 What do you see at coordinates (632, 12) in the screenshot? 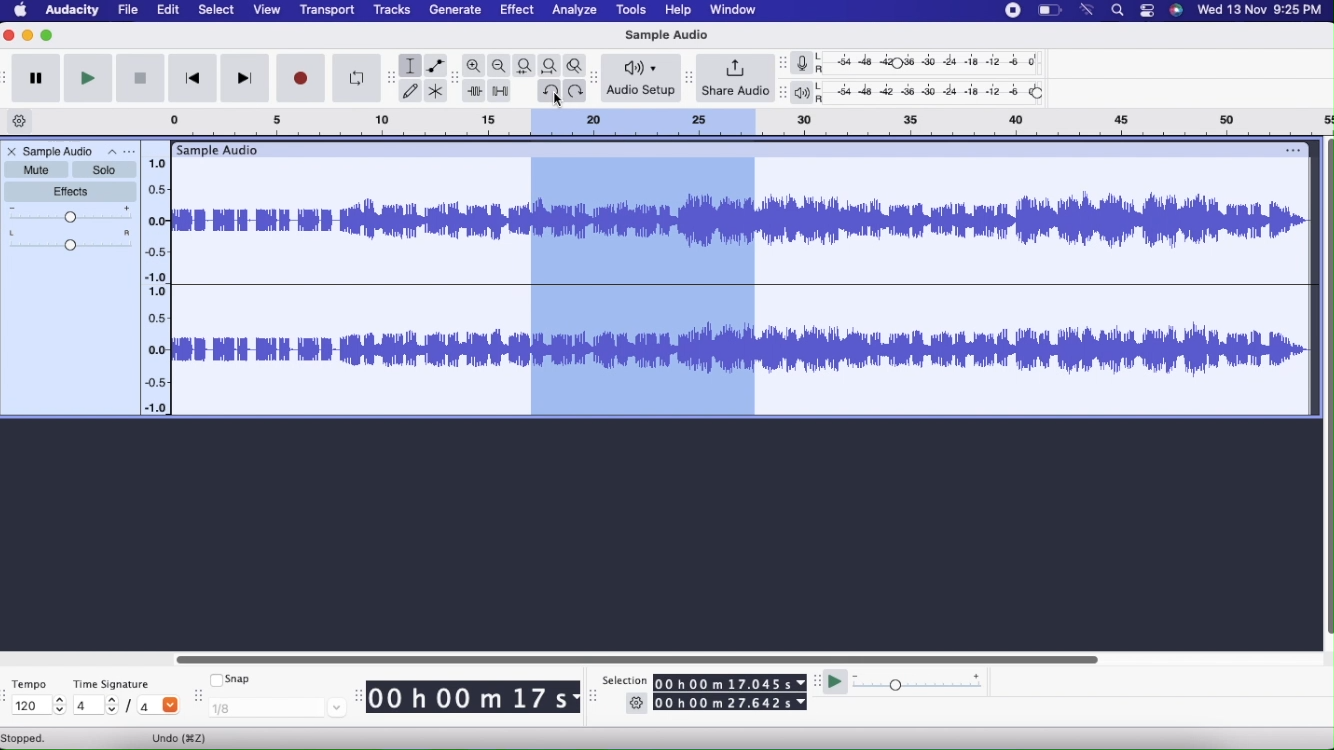
I see `Tools` at bounding box center [632, 12].